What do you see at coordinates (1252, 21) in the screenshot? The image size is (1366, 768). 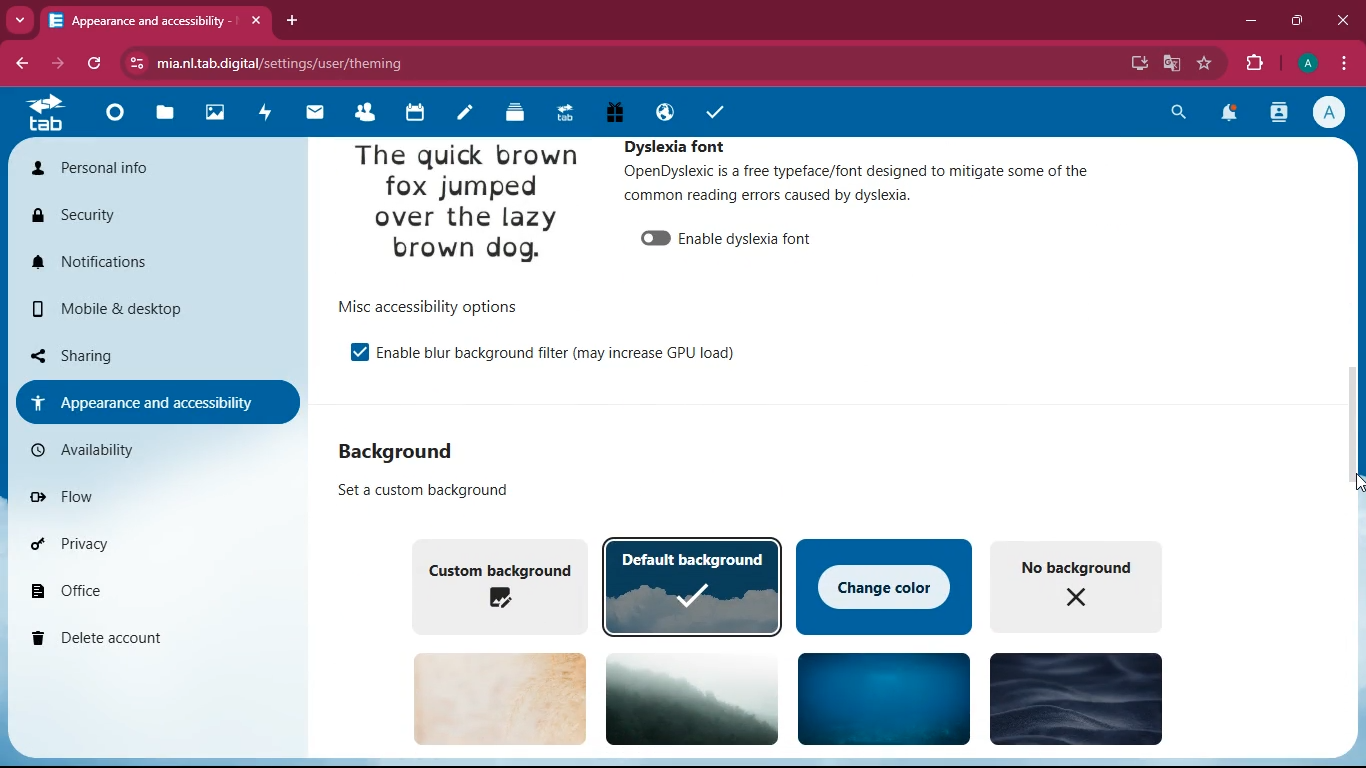 I see `minimize` at bounding box center [1252, 21].